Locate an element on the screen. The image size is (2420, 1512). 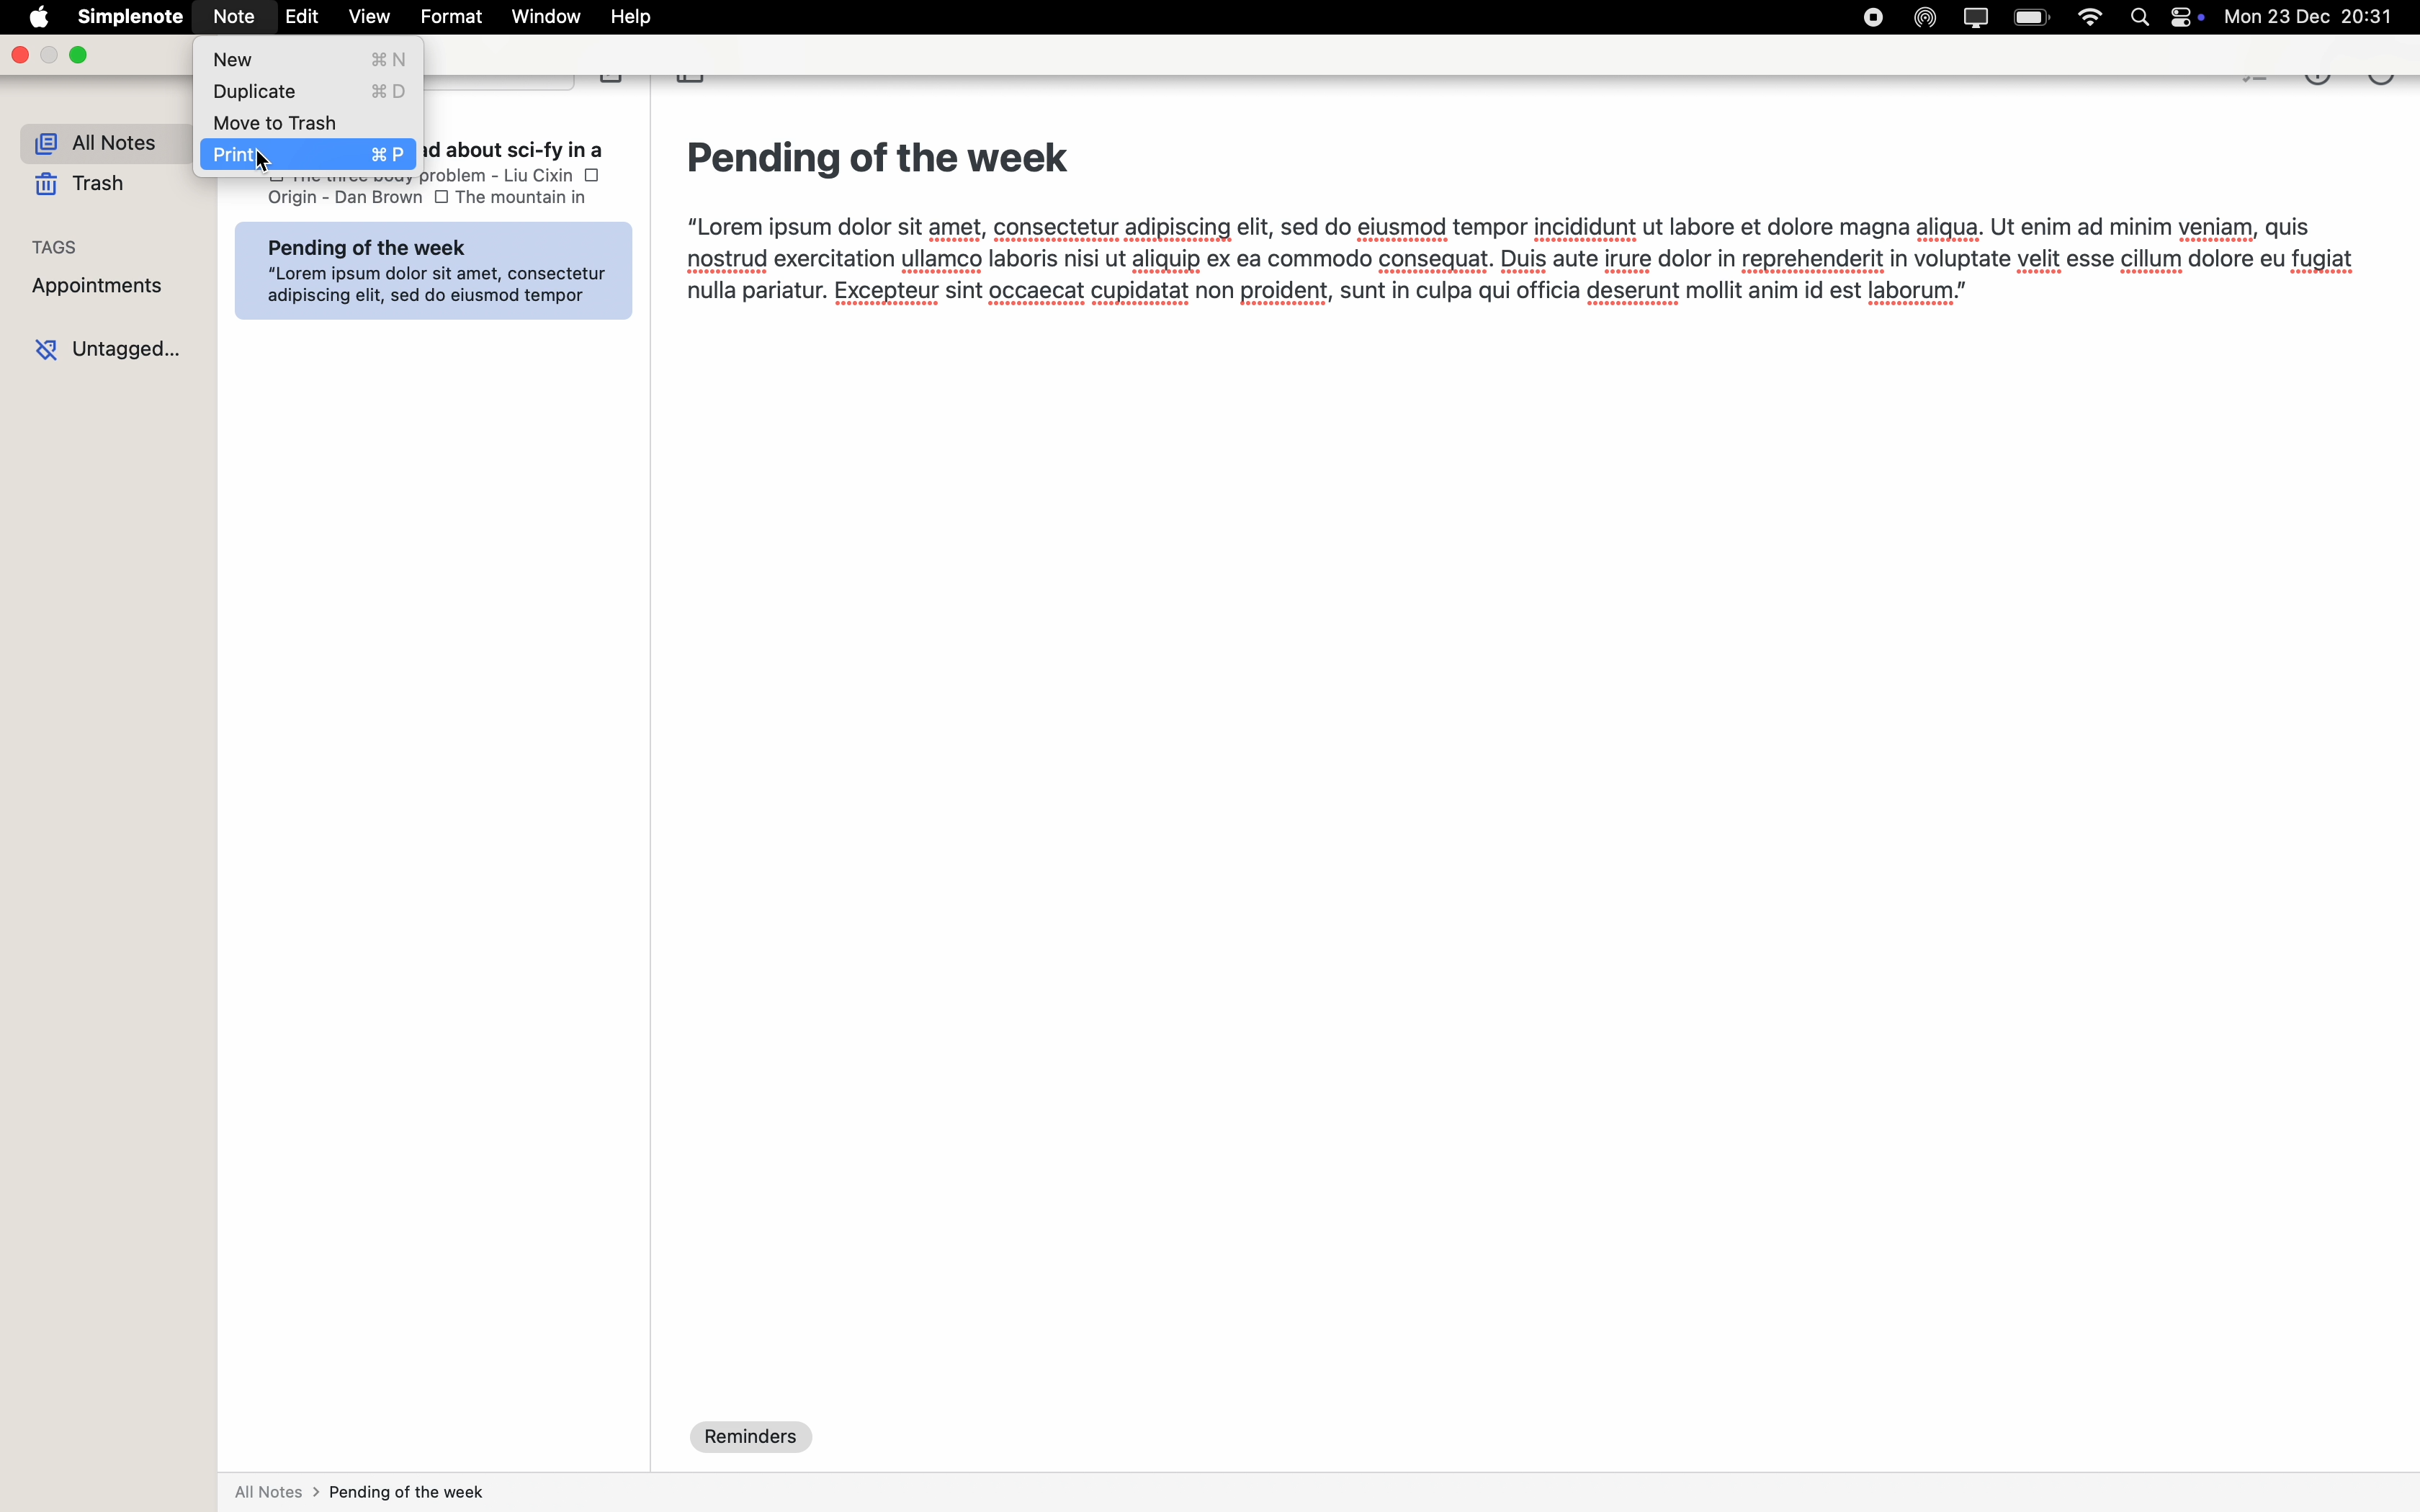
checkbox is located at coordinates (442, 198).